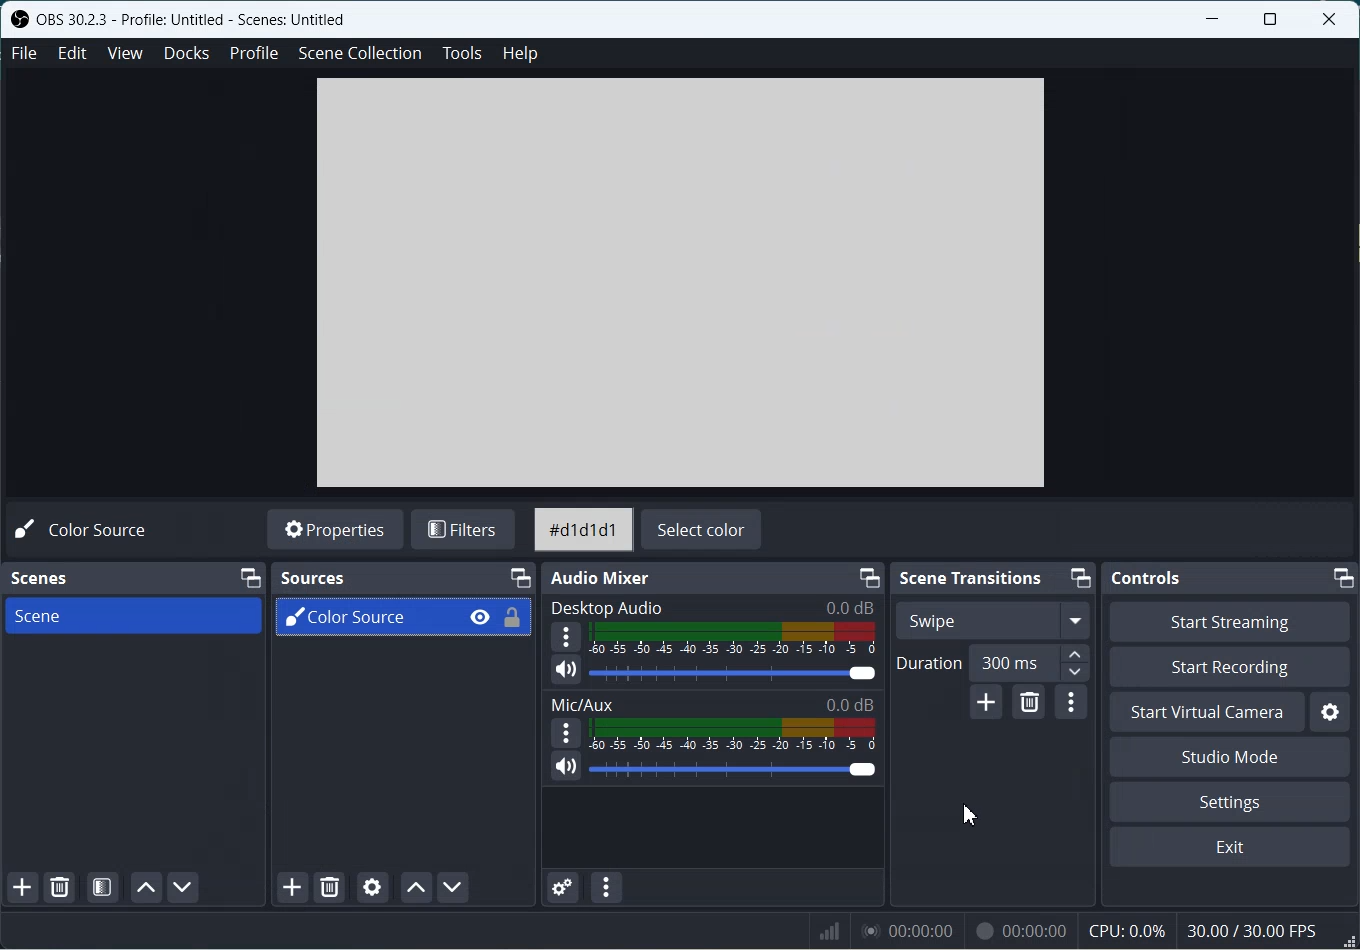 The width and height of the screenshot is (1360, 950). I want to click on Desktop Audio 0.0 dB, so click(710, 608).